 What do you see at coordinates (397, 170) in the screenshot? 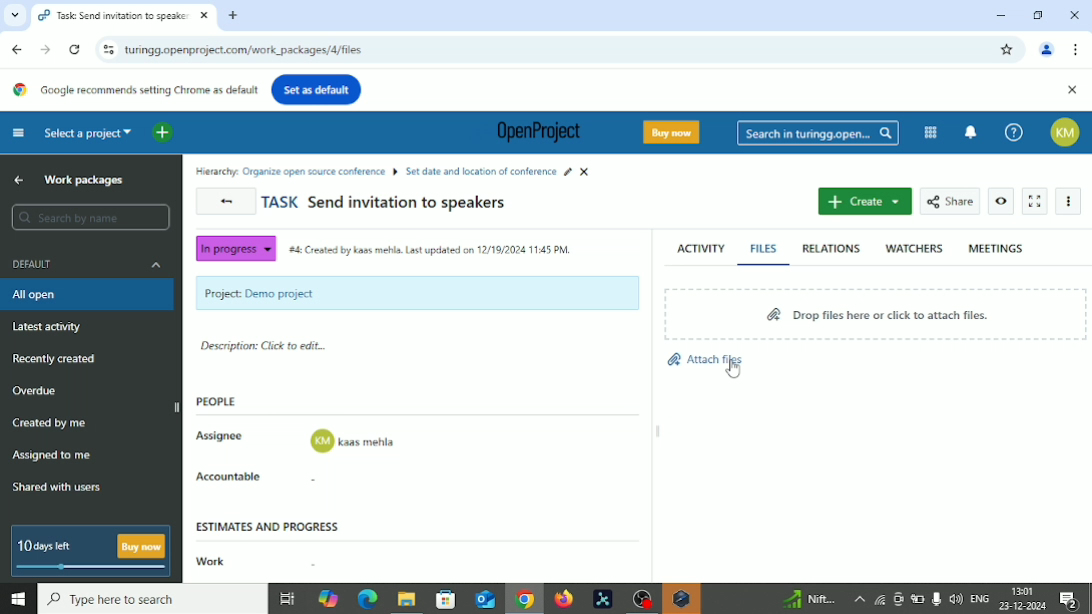
I see `ll Hierarchy: Organize open source conference B Set date and location of conference # X` at bounding box center [397, 170].